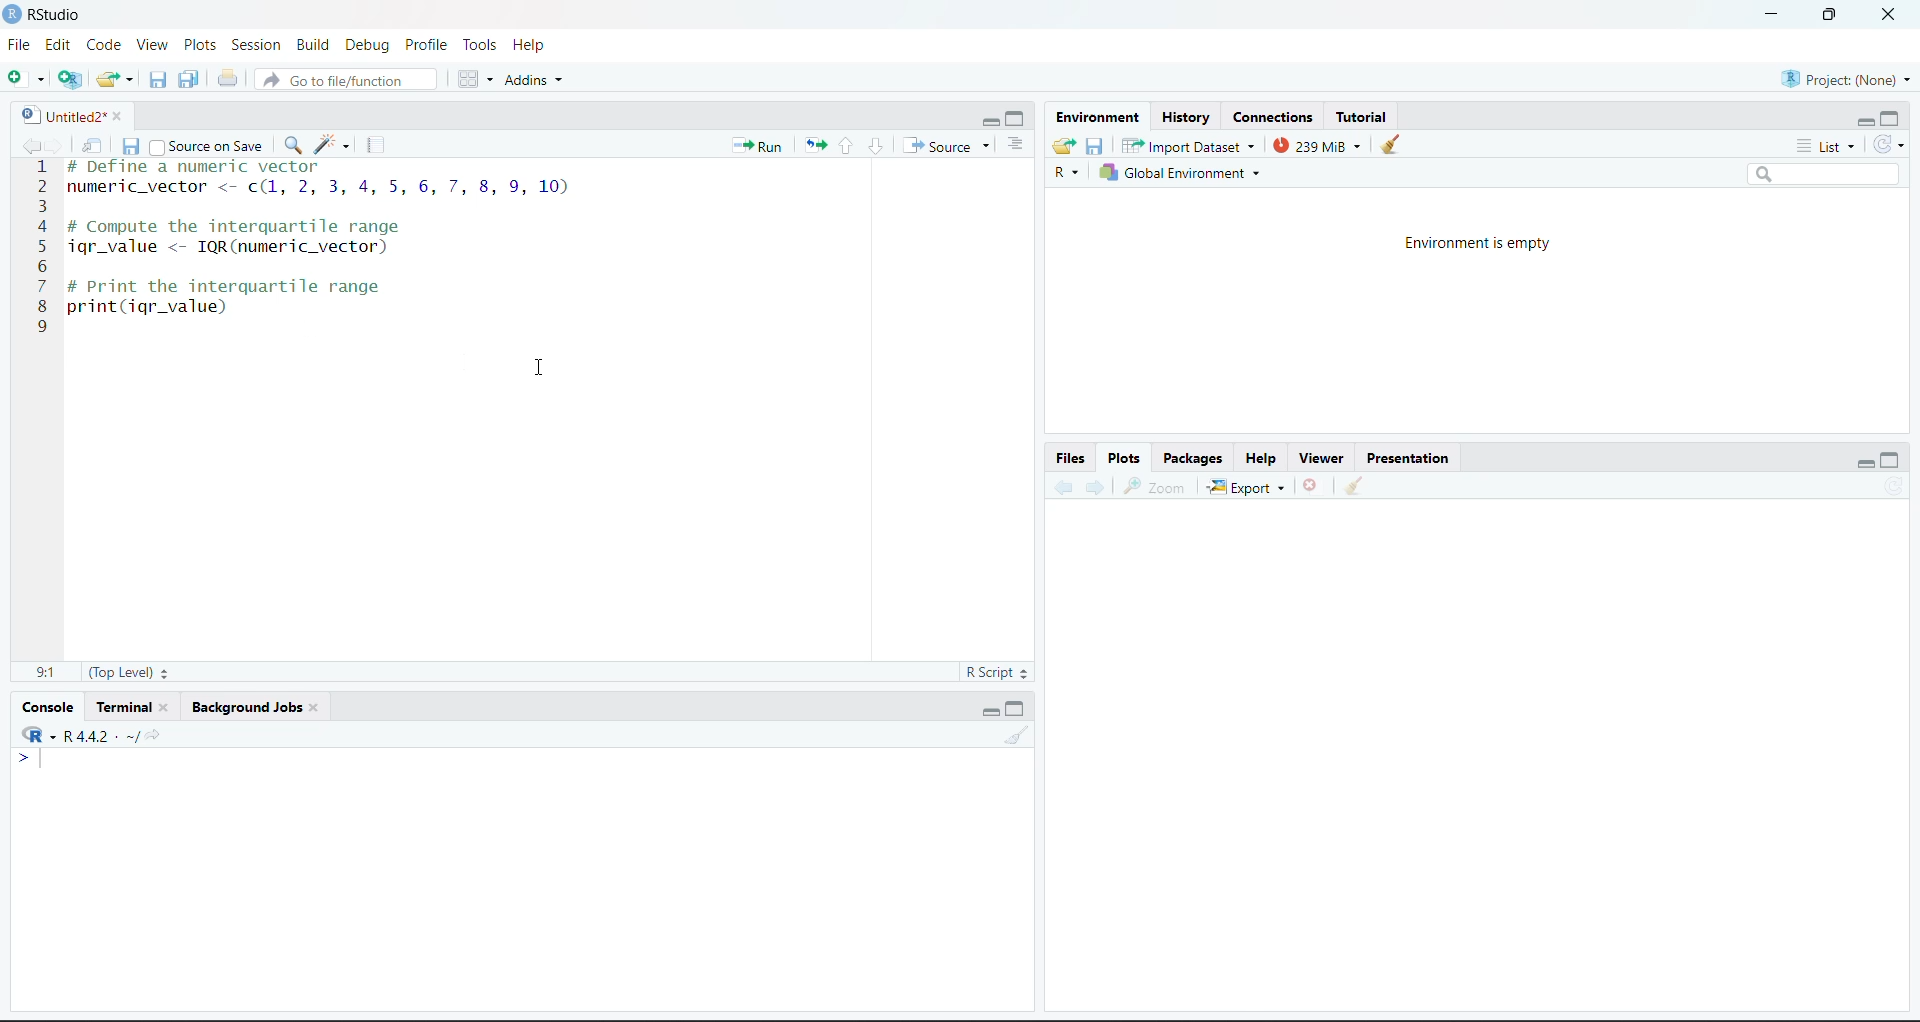 The height and width of the screenshot is (1022, 1920). Describe the element at coordinates (131, 145) in the screenshot. I see `Save current document (Ctrl + S)` at that location.